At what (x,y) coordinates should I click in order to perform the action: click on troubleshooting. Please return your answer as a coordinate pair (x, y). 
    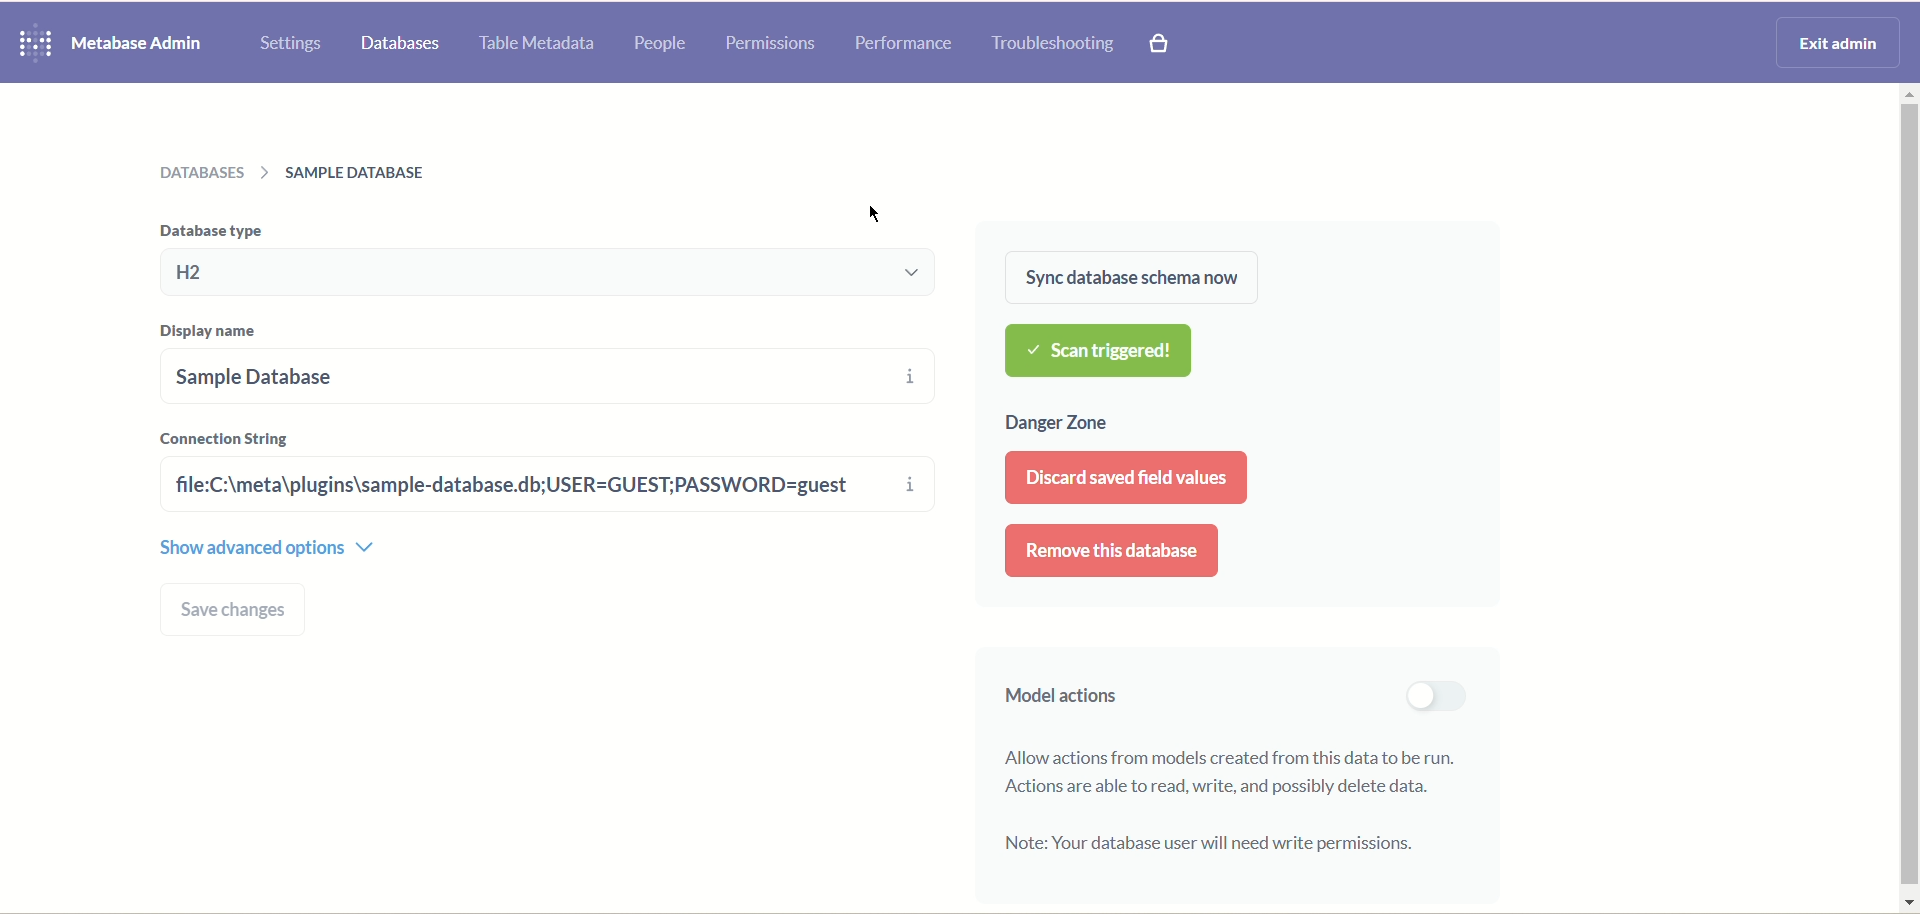
    Looking at the image, I should click on (1053, 45).